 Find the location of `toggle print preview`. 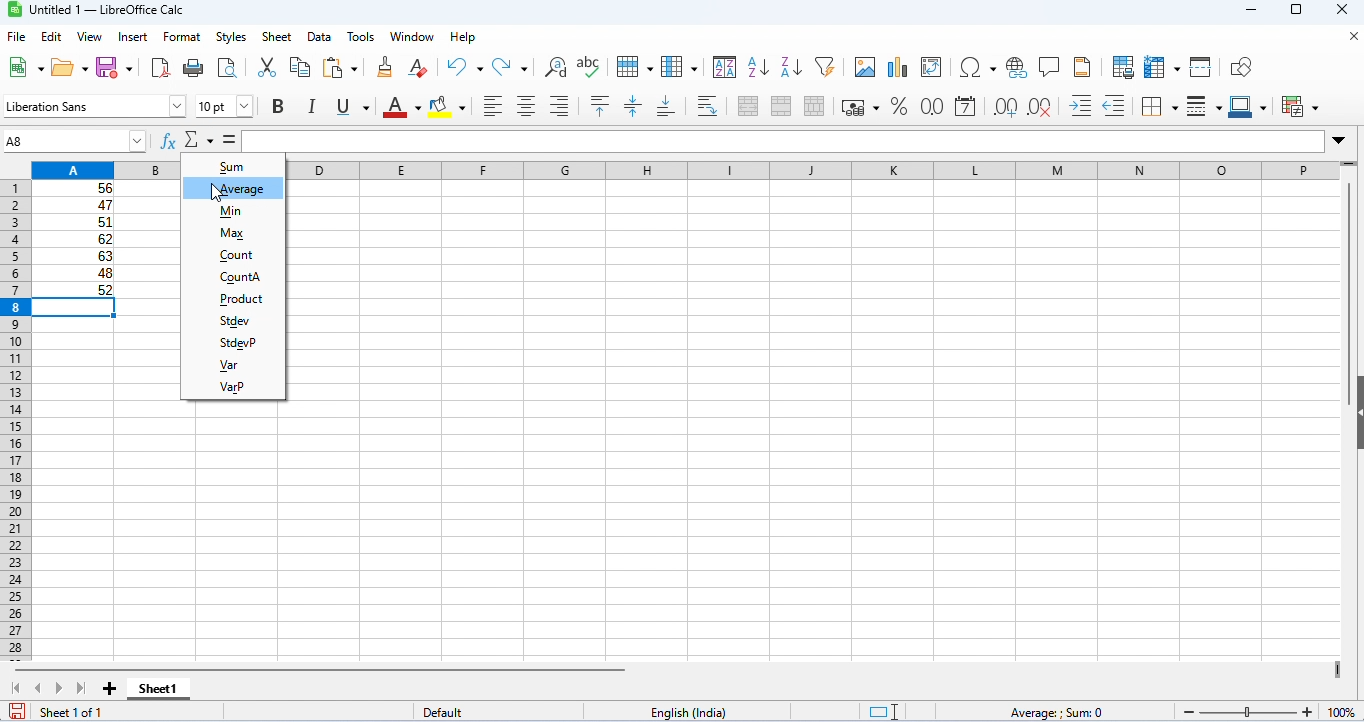

toggle print preview is located at coordinates (228, 67).